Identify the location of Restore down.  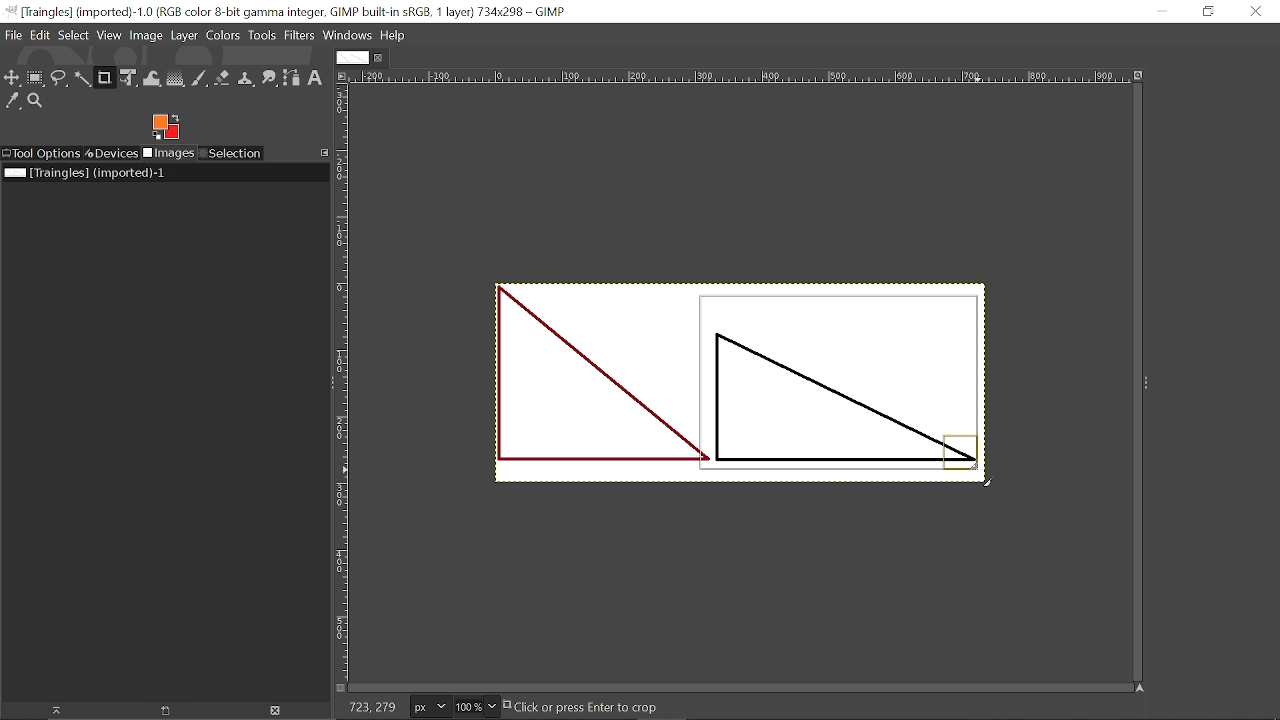
(1206, 13).